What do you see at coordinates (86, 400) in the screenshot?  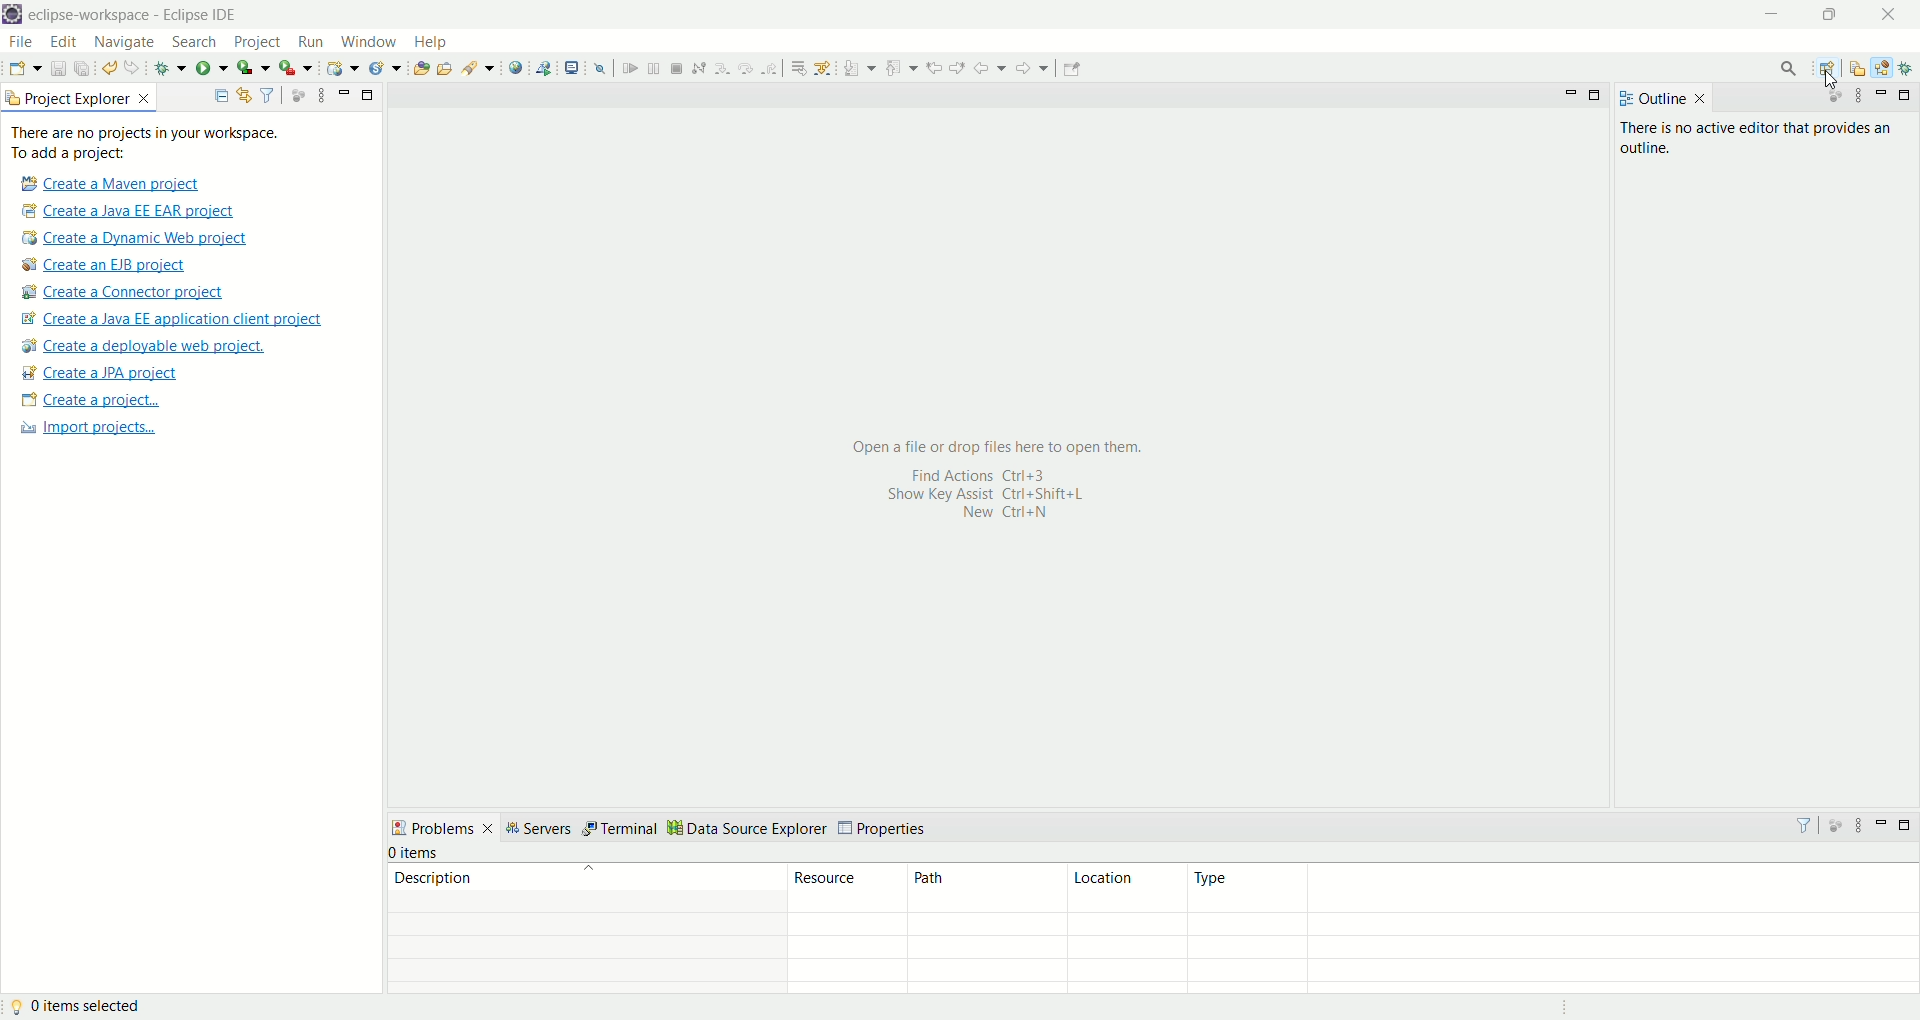 I see `create project` at bounding box center [86, 400].